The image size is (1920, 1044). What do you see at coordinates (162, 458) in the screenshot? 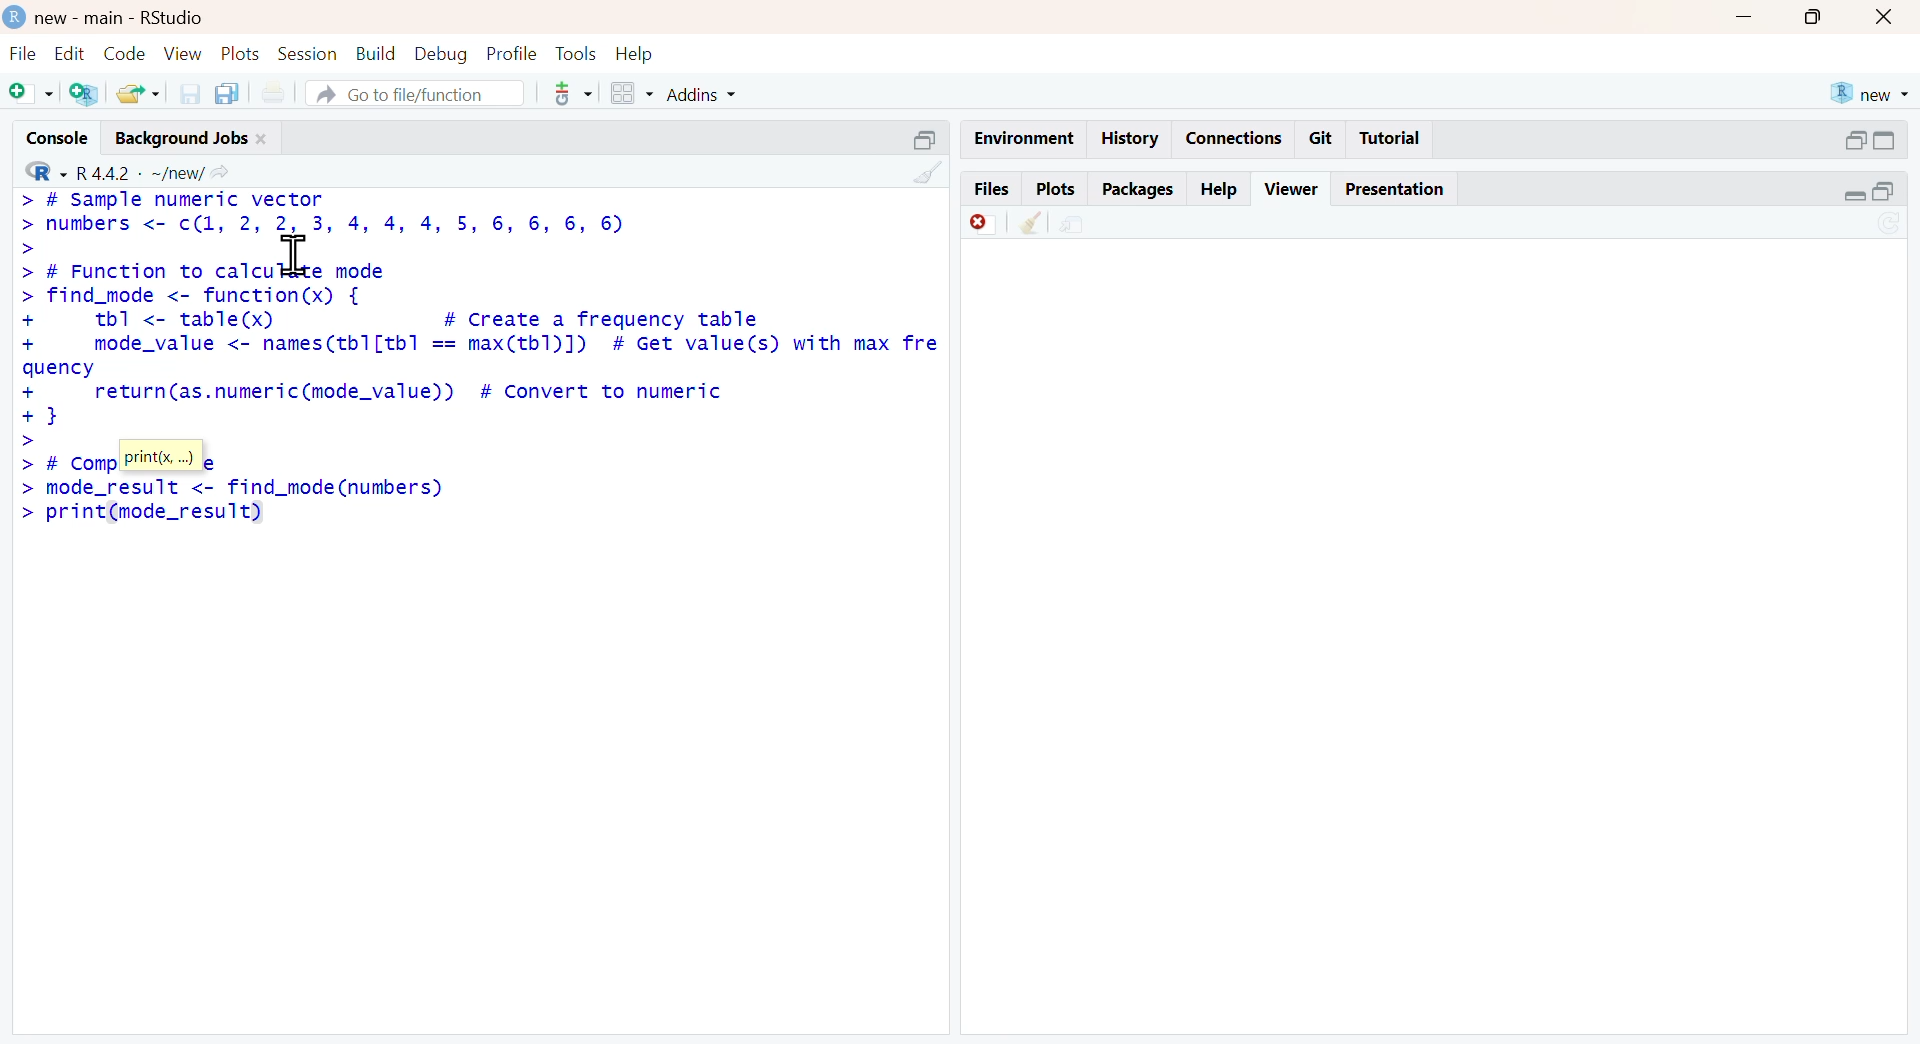
I see `print(x, ...)` at bounding box center [162, 458].